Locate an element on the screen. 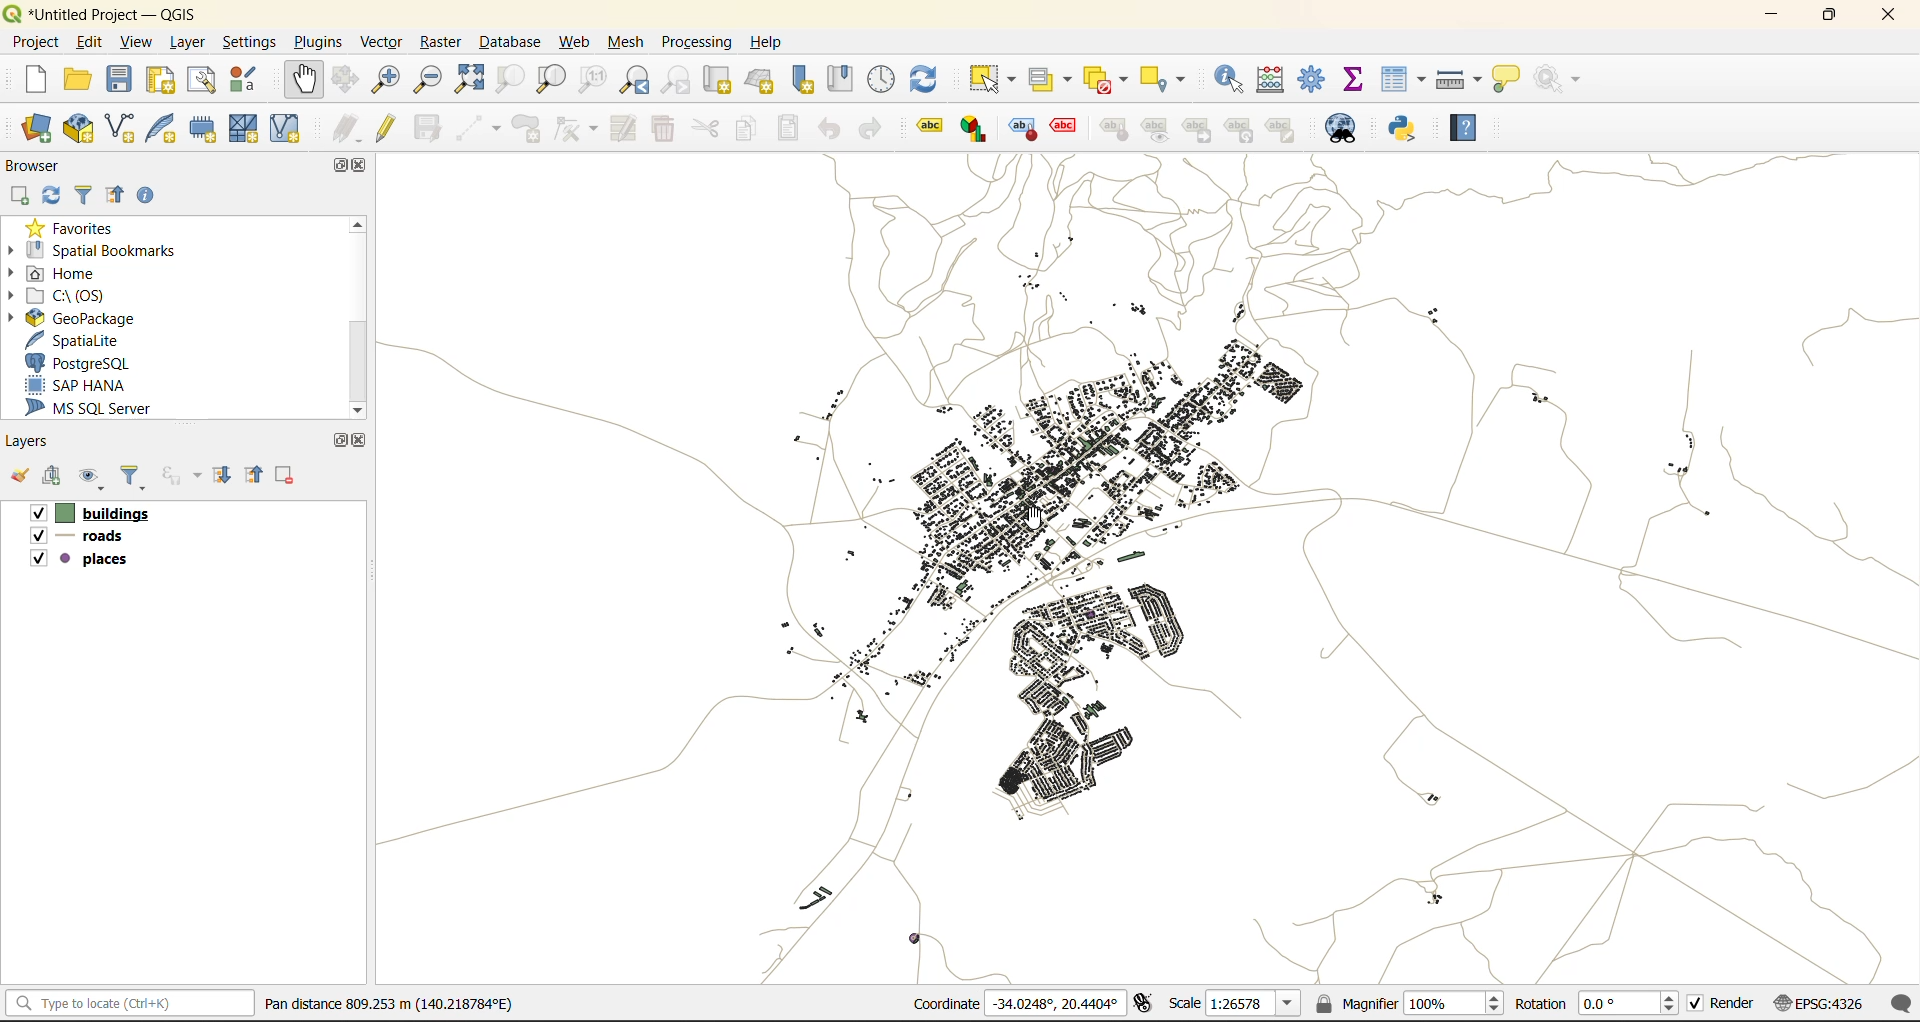 Image resolution: width=1920 pixels, height=1022 pixels. identify features is located at coordinates (1231, 82).